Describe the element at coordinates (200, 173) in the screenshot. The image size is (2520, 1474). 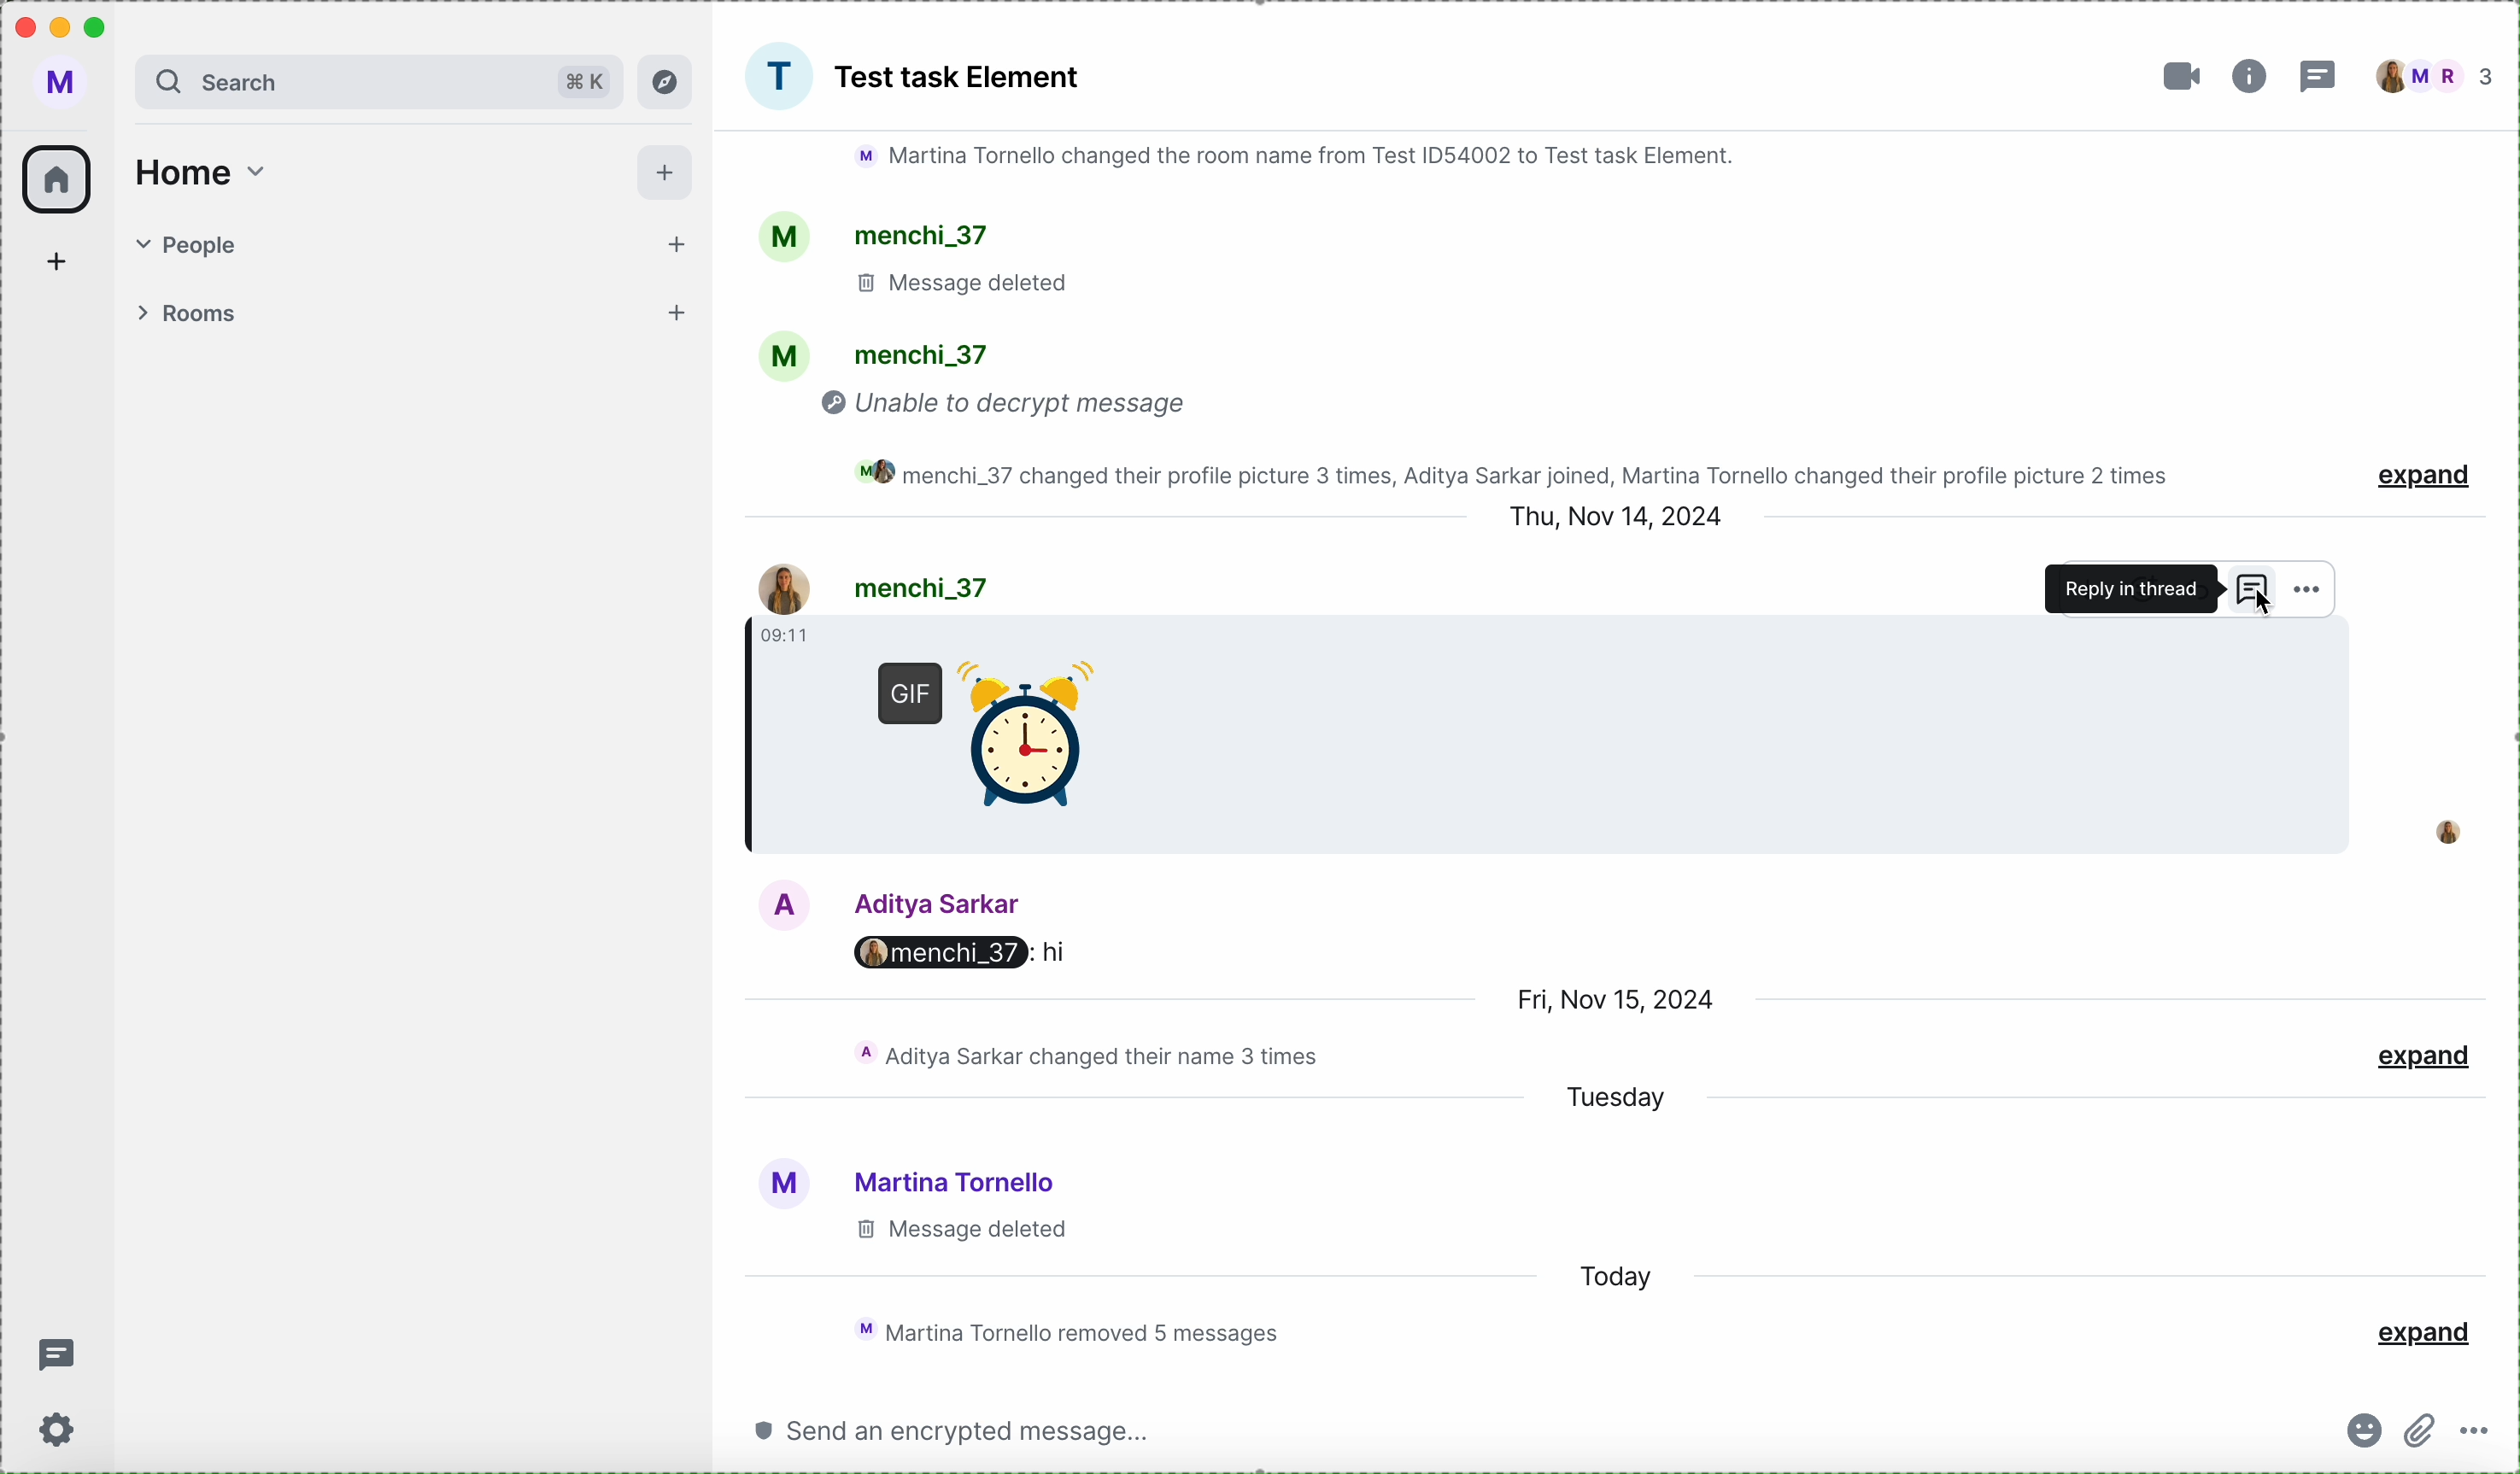
I see `home` at that location.